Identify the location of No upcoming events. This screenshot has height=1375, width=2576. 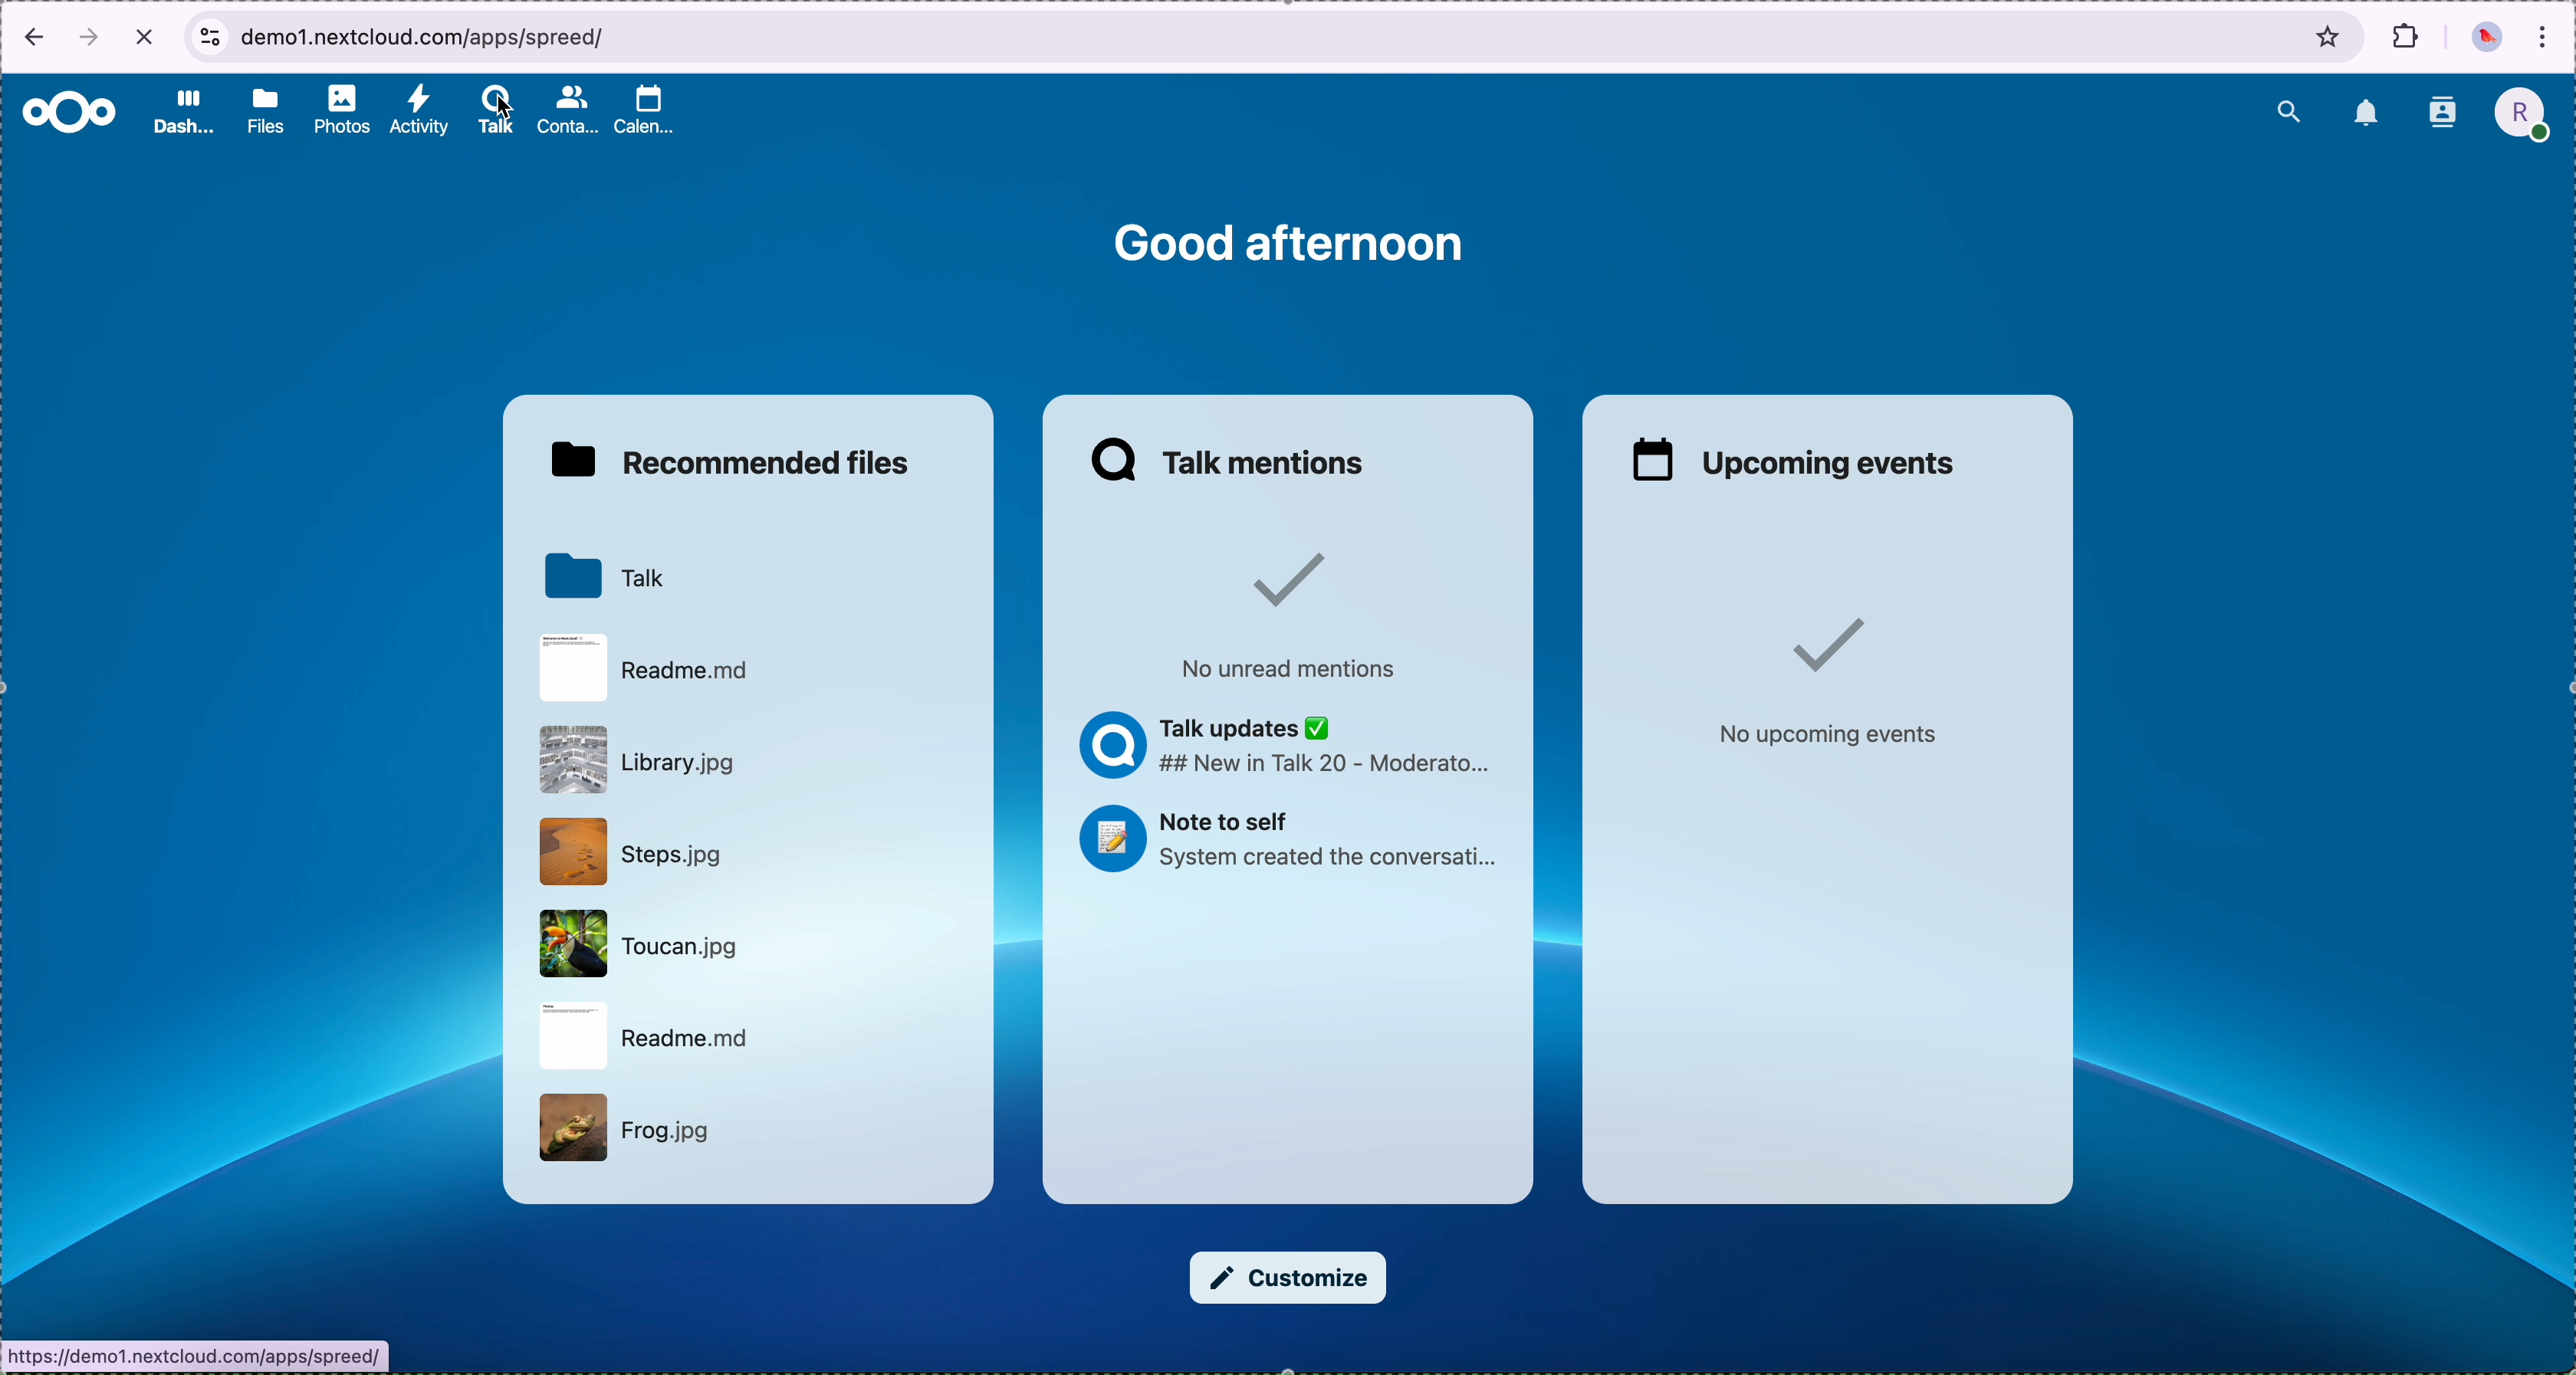
(1825, 727).